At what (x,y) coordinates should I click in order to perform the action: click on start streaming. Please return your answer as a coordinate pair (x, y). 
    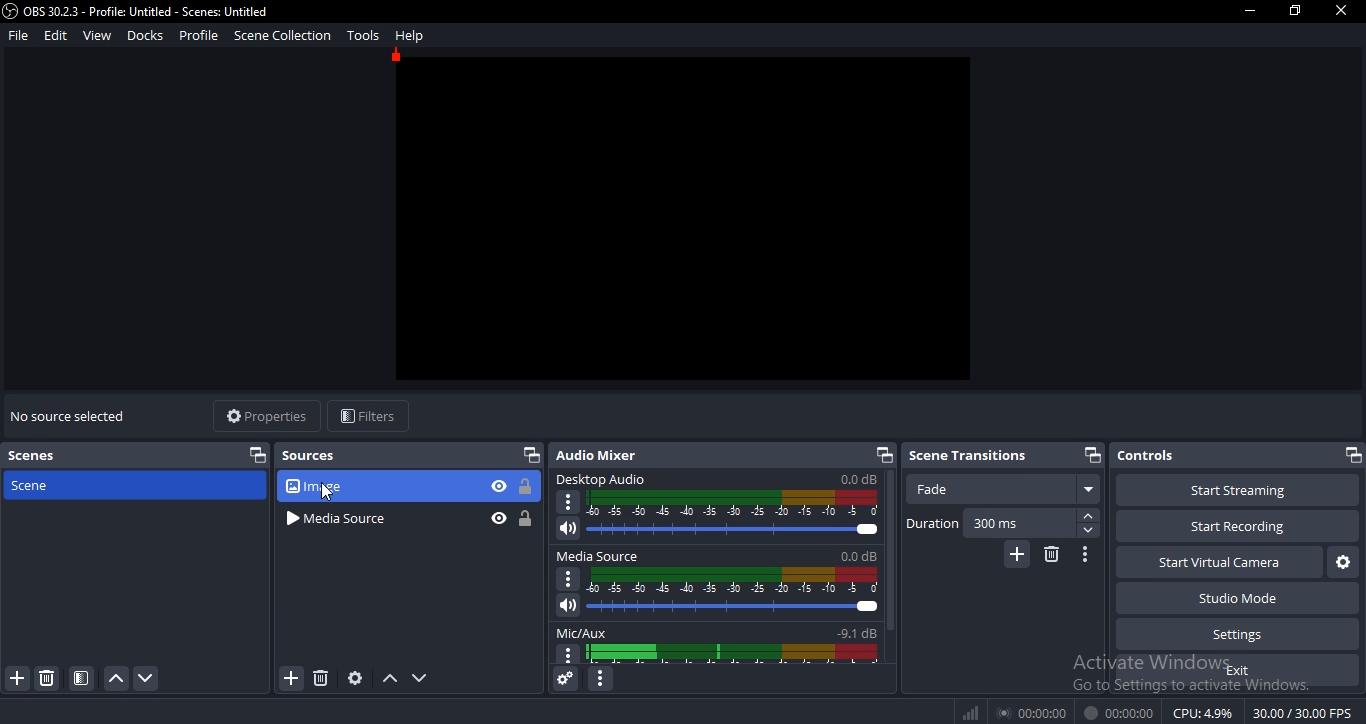
    Looking at the image, I should click on (1231, 490).